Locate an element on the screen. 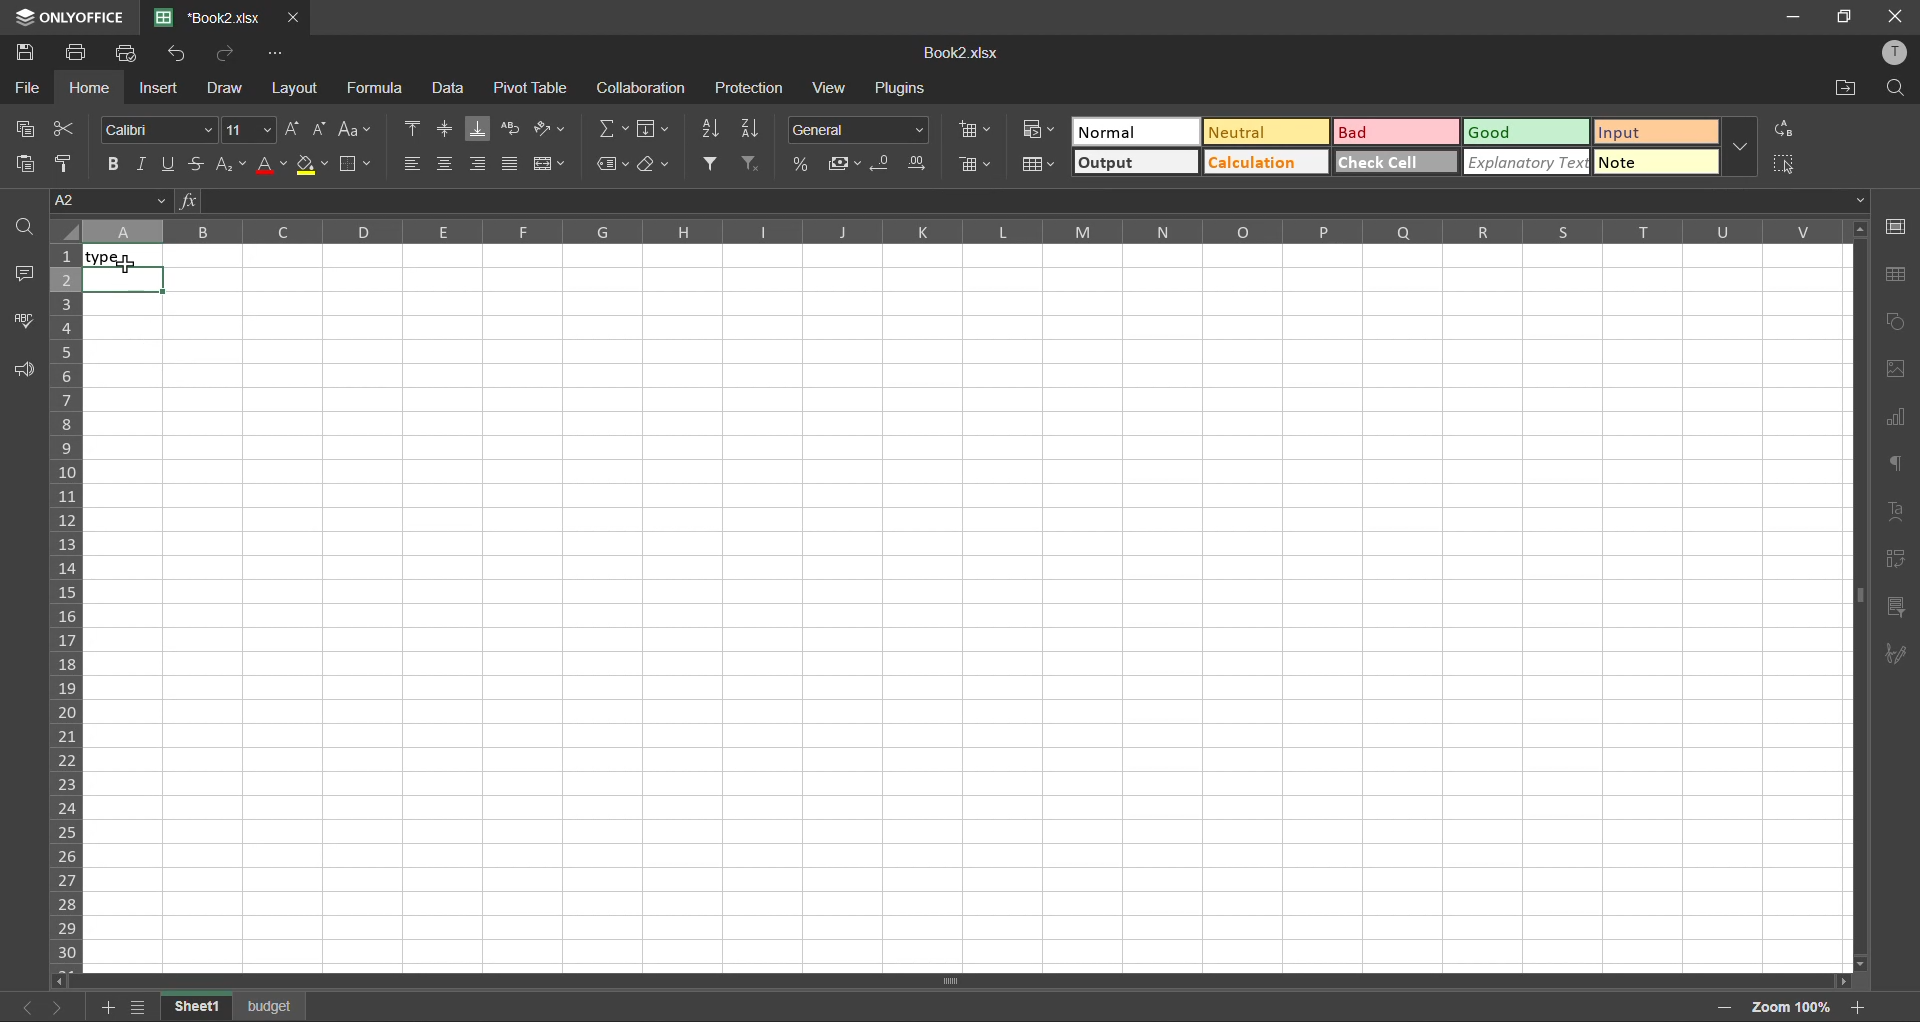  find is located at coordinates (25, 226).